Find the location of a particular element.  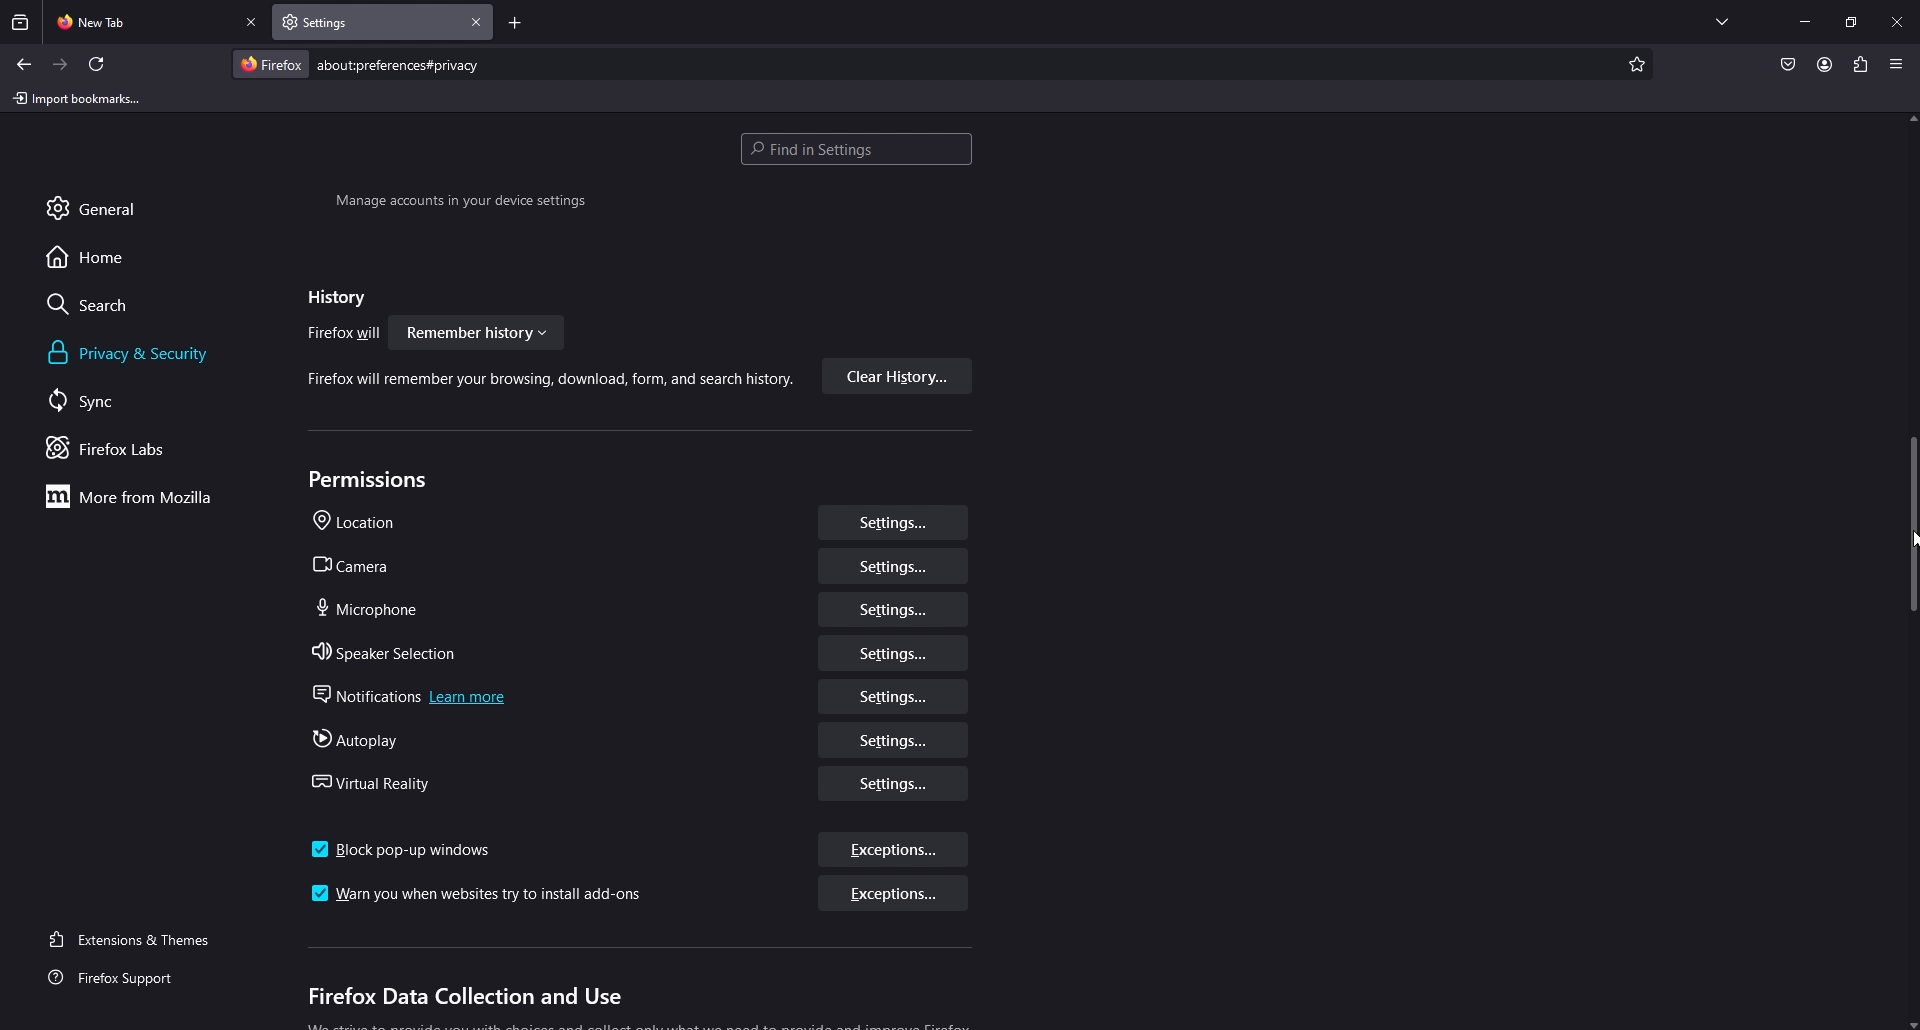

close tab is located at coordinates (253, 23).